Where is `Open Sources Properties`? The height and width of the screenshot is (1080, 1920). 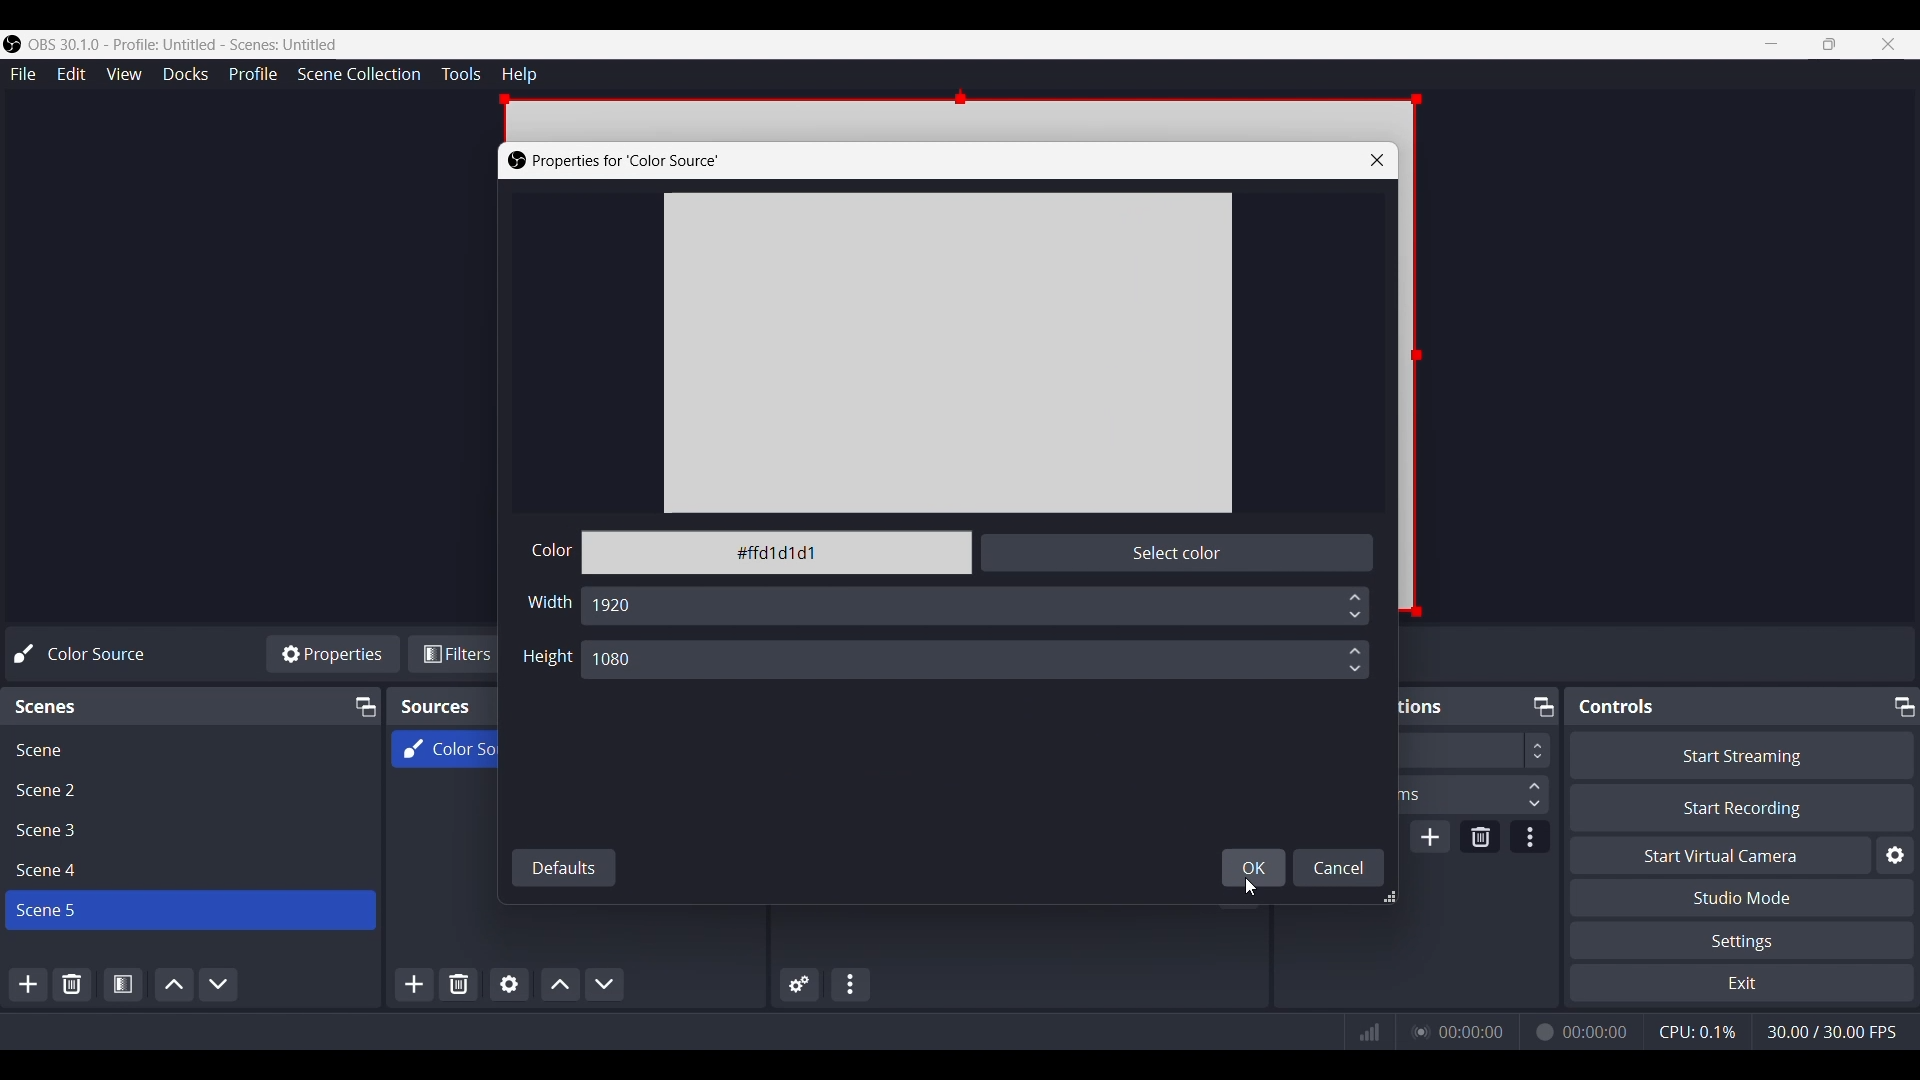
Open Sources Properties is located at coordinates (509, 983).